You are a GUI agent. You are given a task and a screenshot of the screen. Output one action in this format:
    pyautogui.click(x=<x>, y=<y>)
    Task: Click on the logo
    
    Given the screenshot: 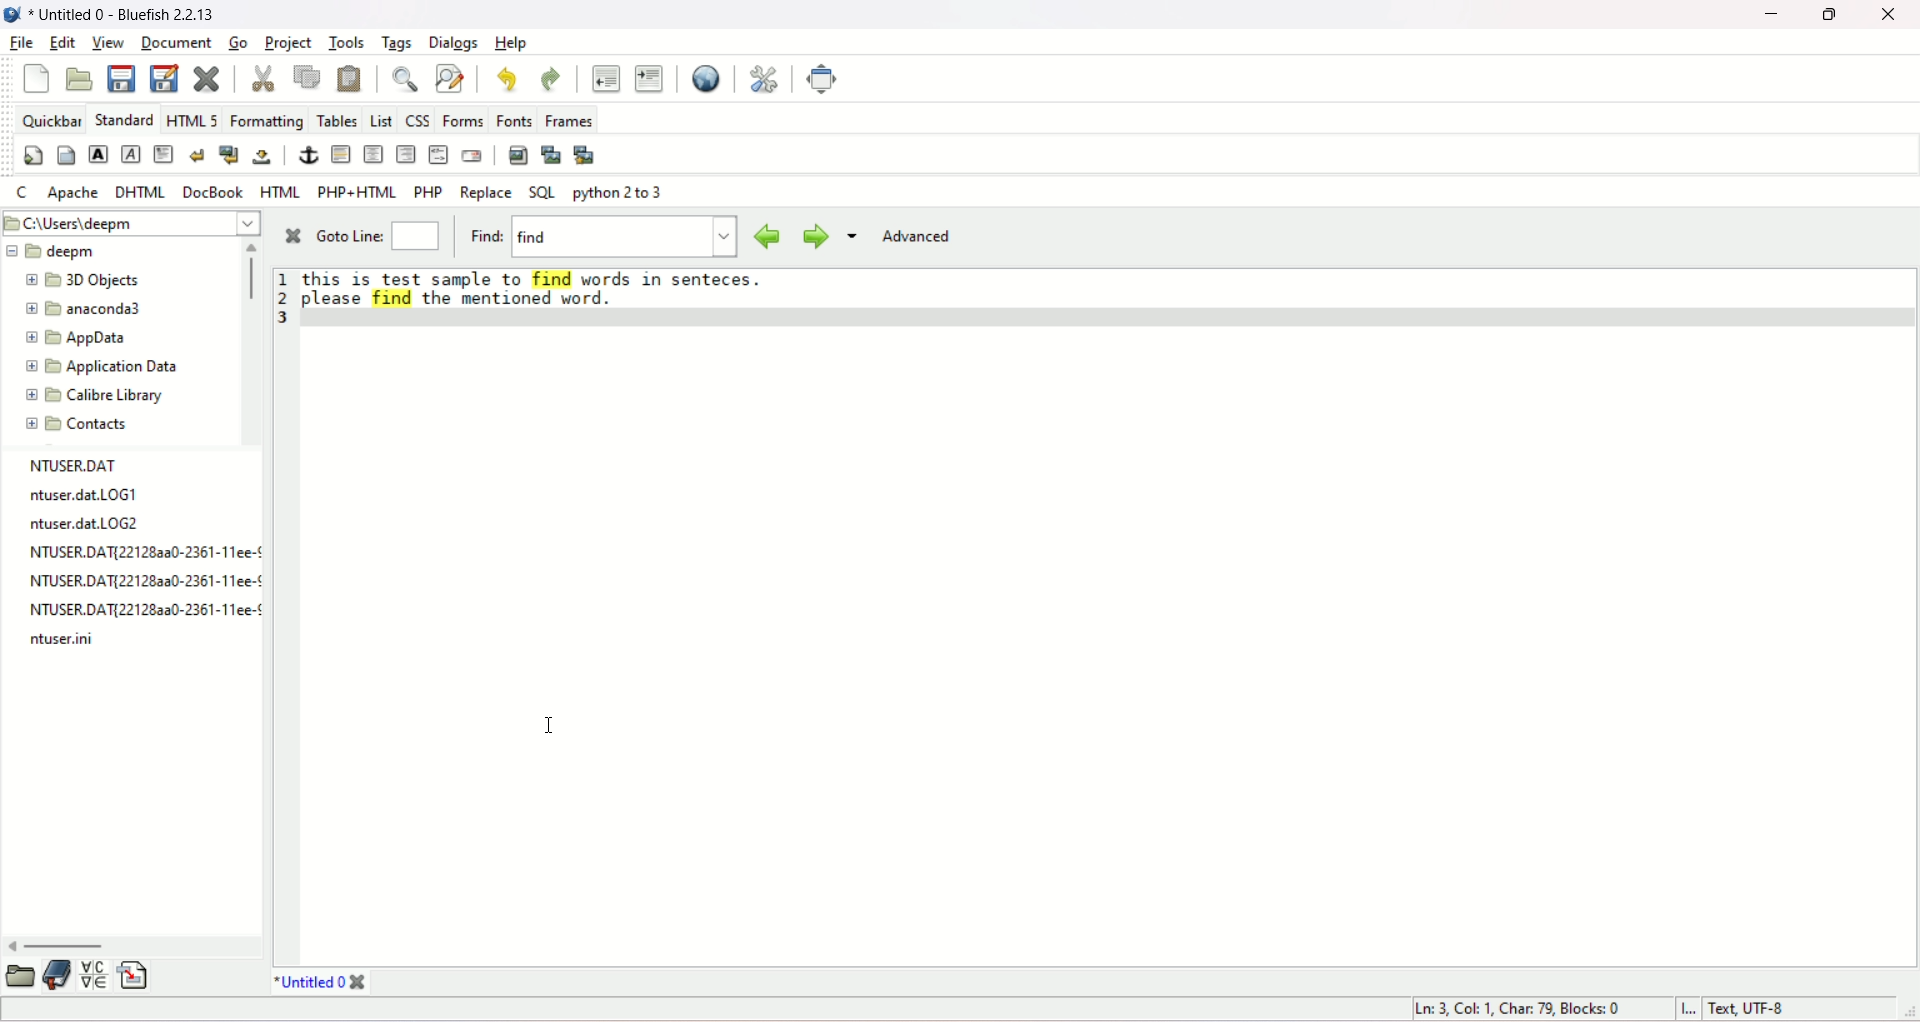 What is the action you would take?
    pyautogui.click(x=12, y=15)
    